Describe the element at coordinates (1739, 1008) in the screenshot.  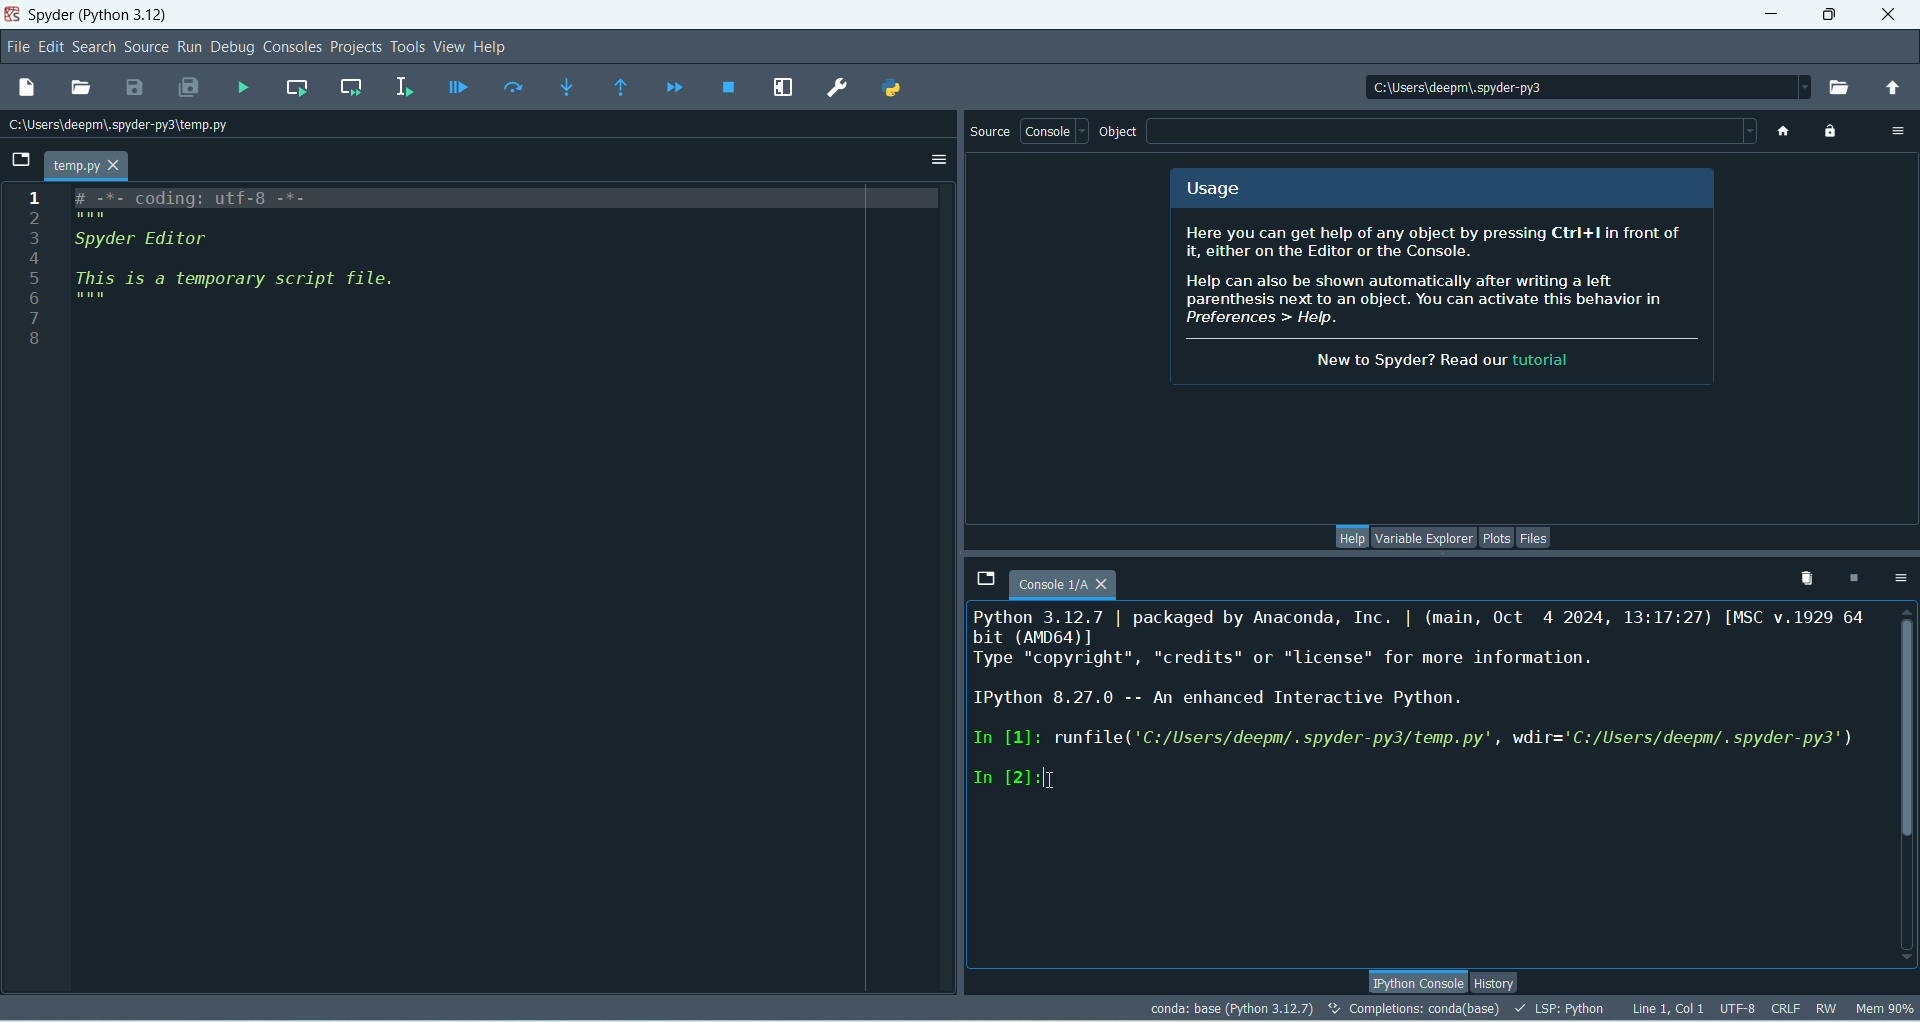
I see `UTF-8` at that location.